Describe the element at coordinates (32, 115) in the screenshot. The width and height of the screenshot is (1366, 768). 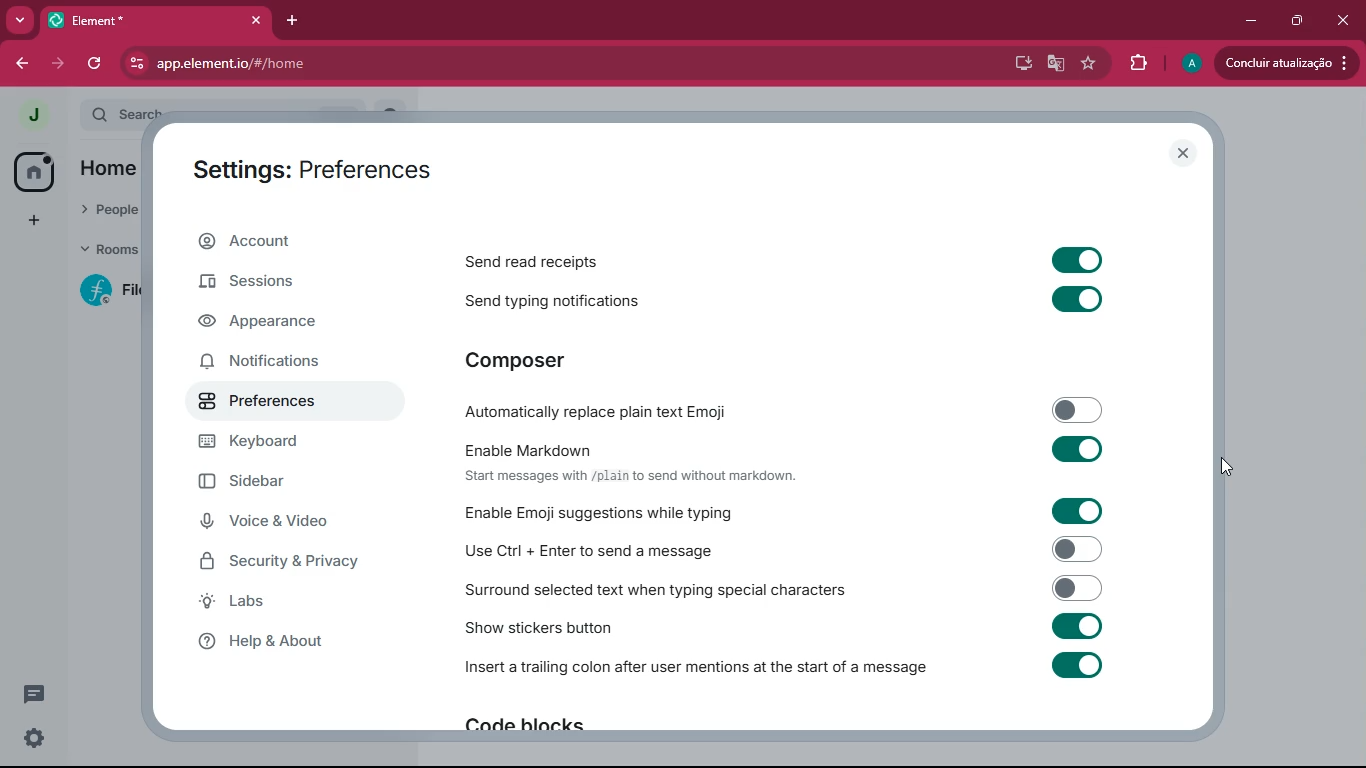
I see `profile picture` at that location.